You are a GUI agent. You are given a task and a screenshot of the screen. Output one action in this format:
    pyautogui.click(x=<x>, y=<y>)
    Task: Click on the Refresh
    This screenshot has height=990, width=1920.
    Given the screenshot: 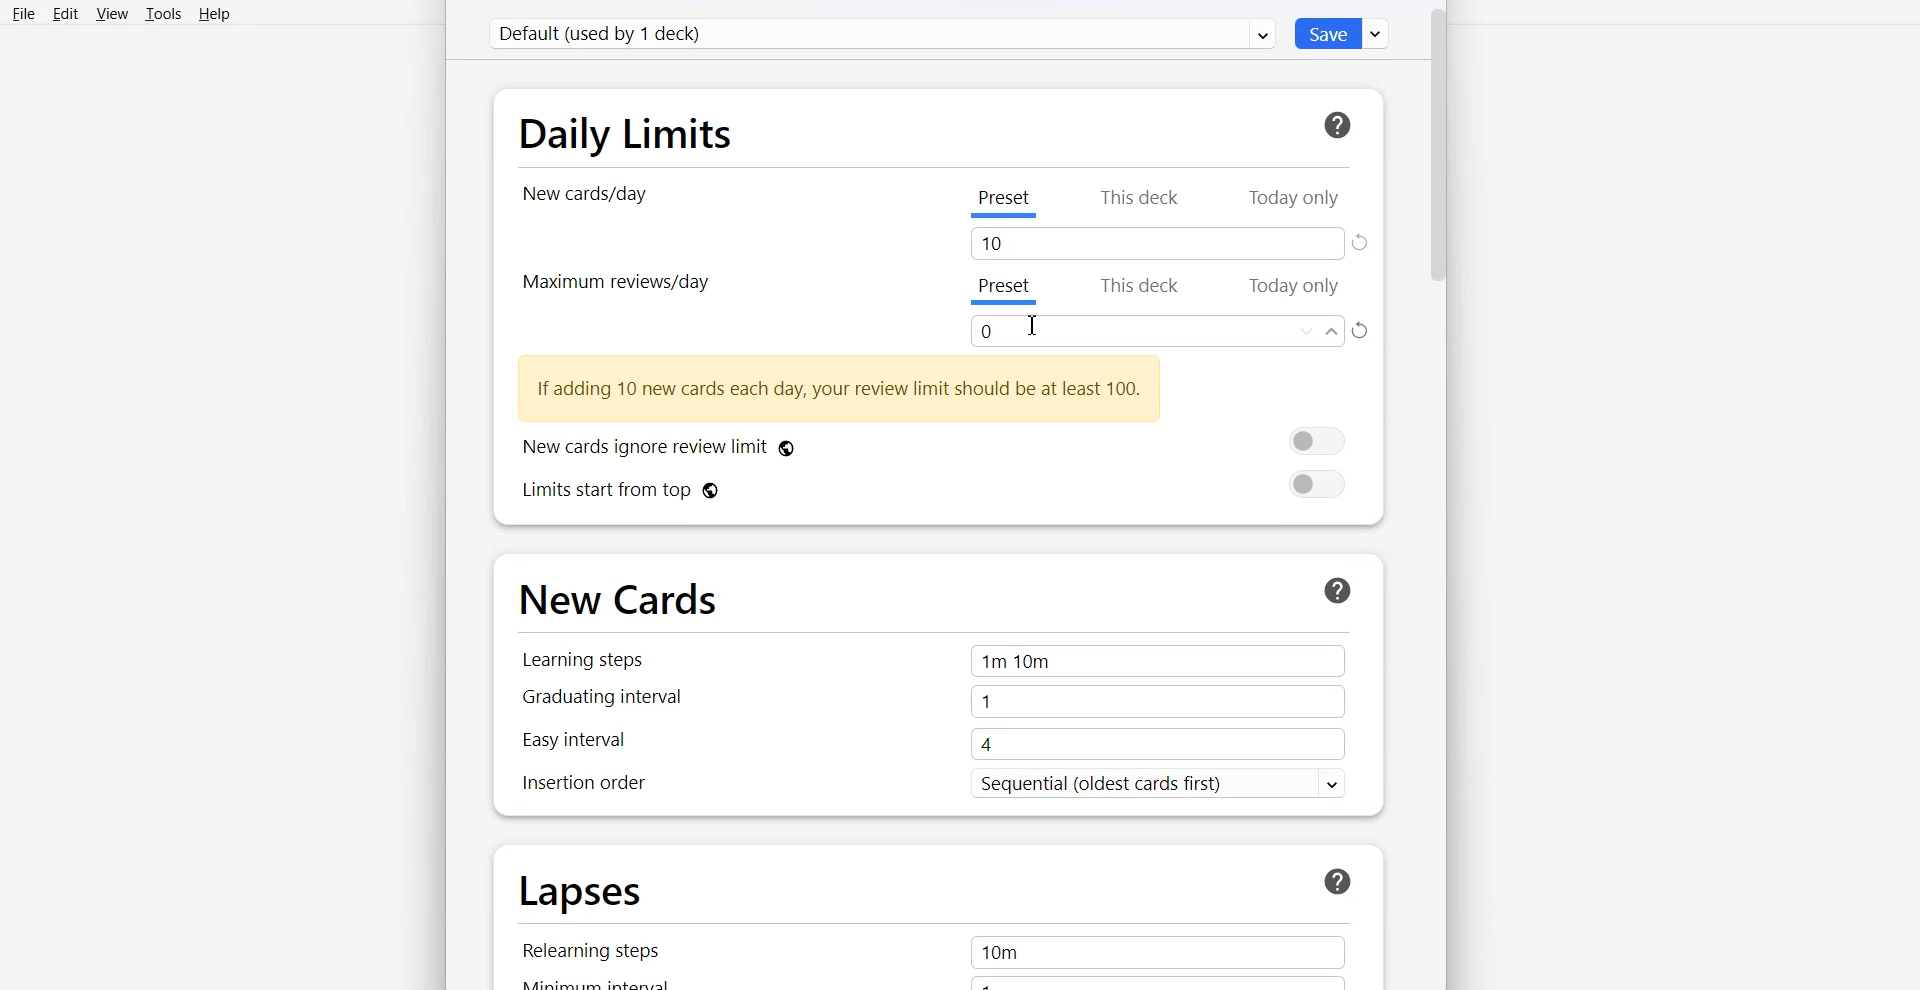 What is the action you would take?
    pyautogui.click(x=1363, y=332)
    